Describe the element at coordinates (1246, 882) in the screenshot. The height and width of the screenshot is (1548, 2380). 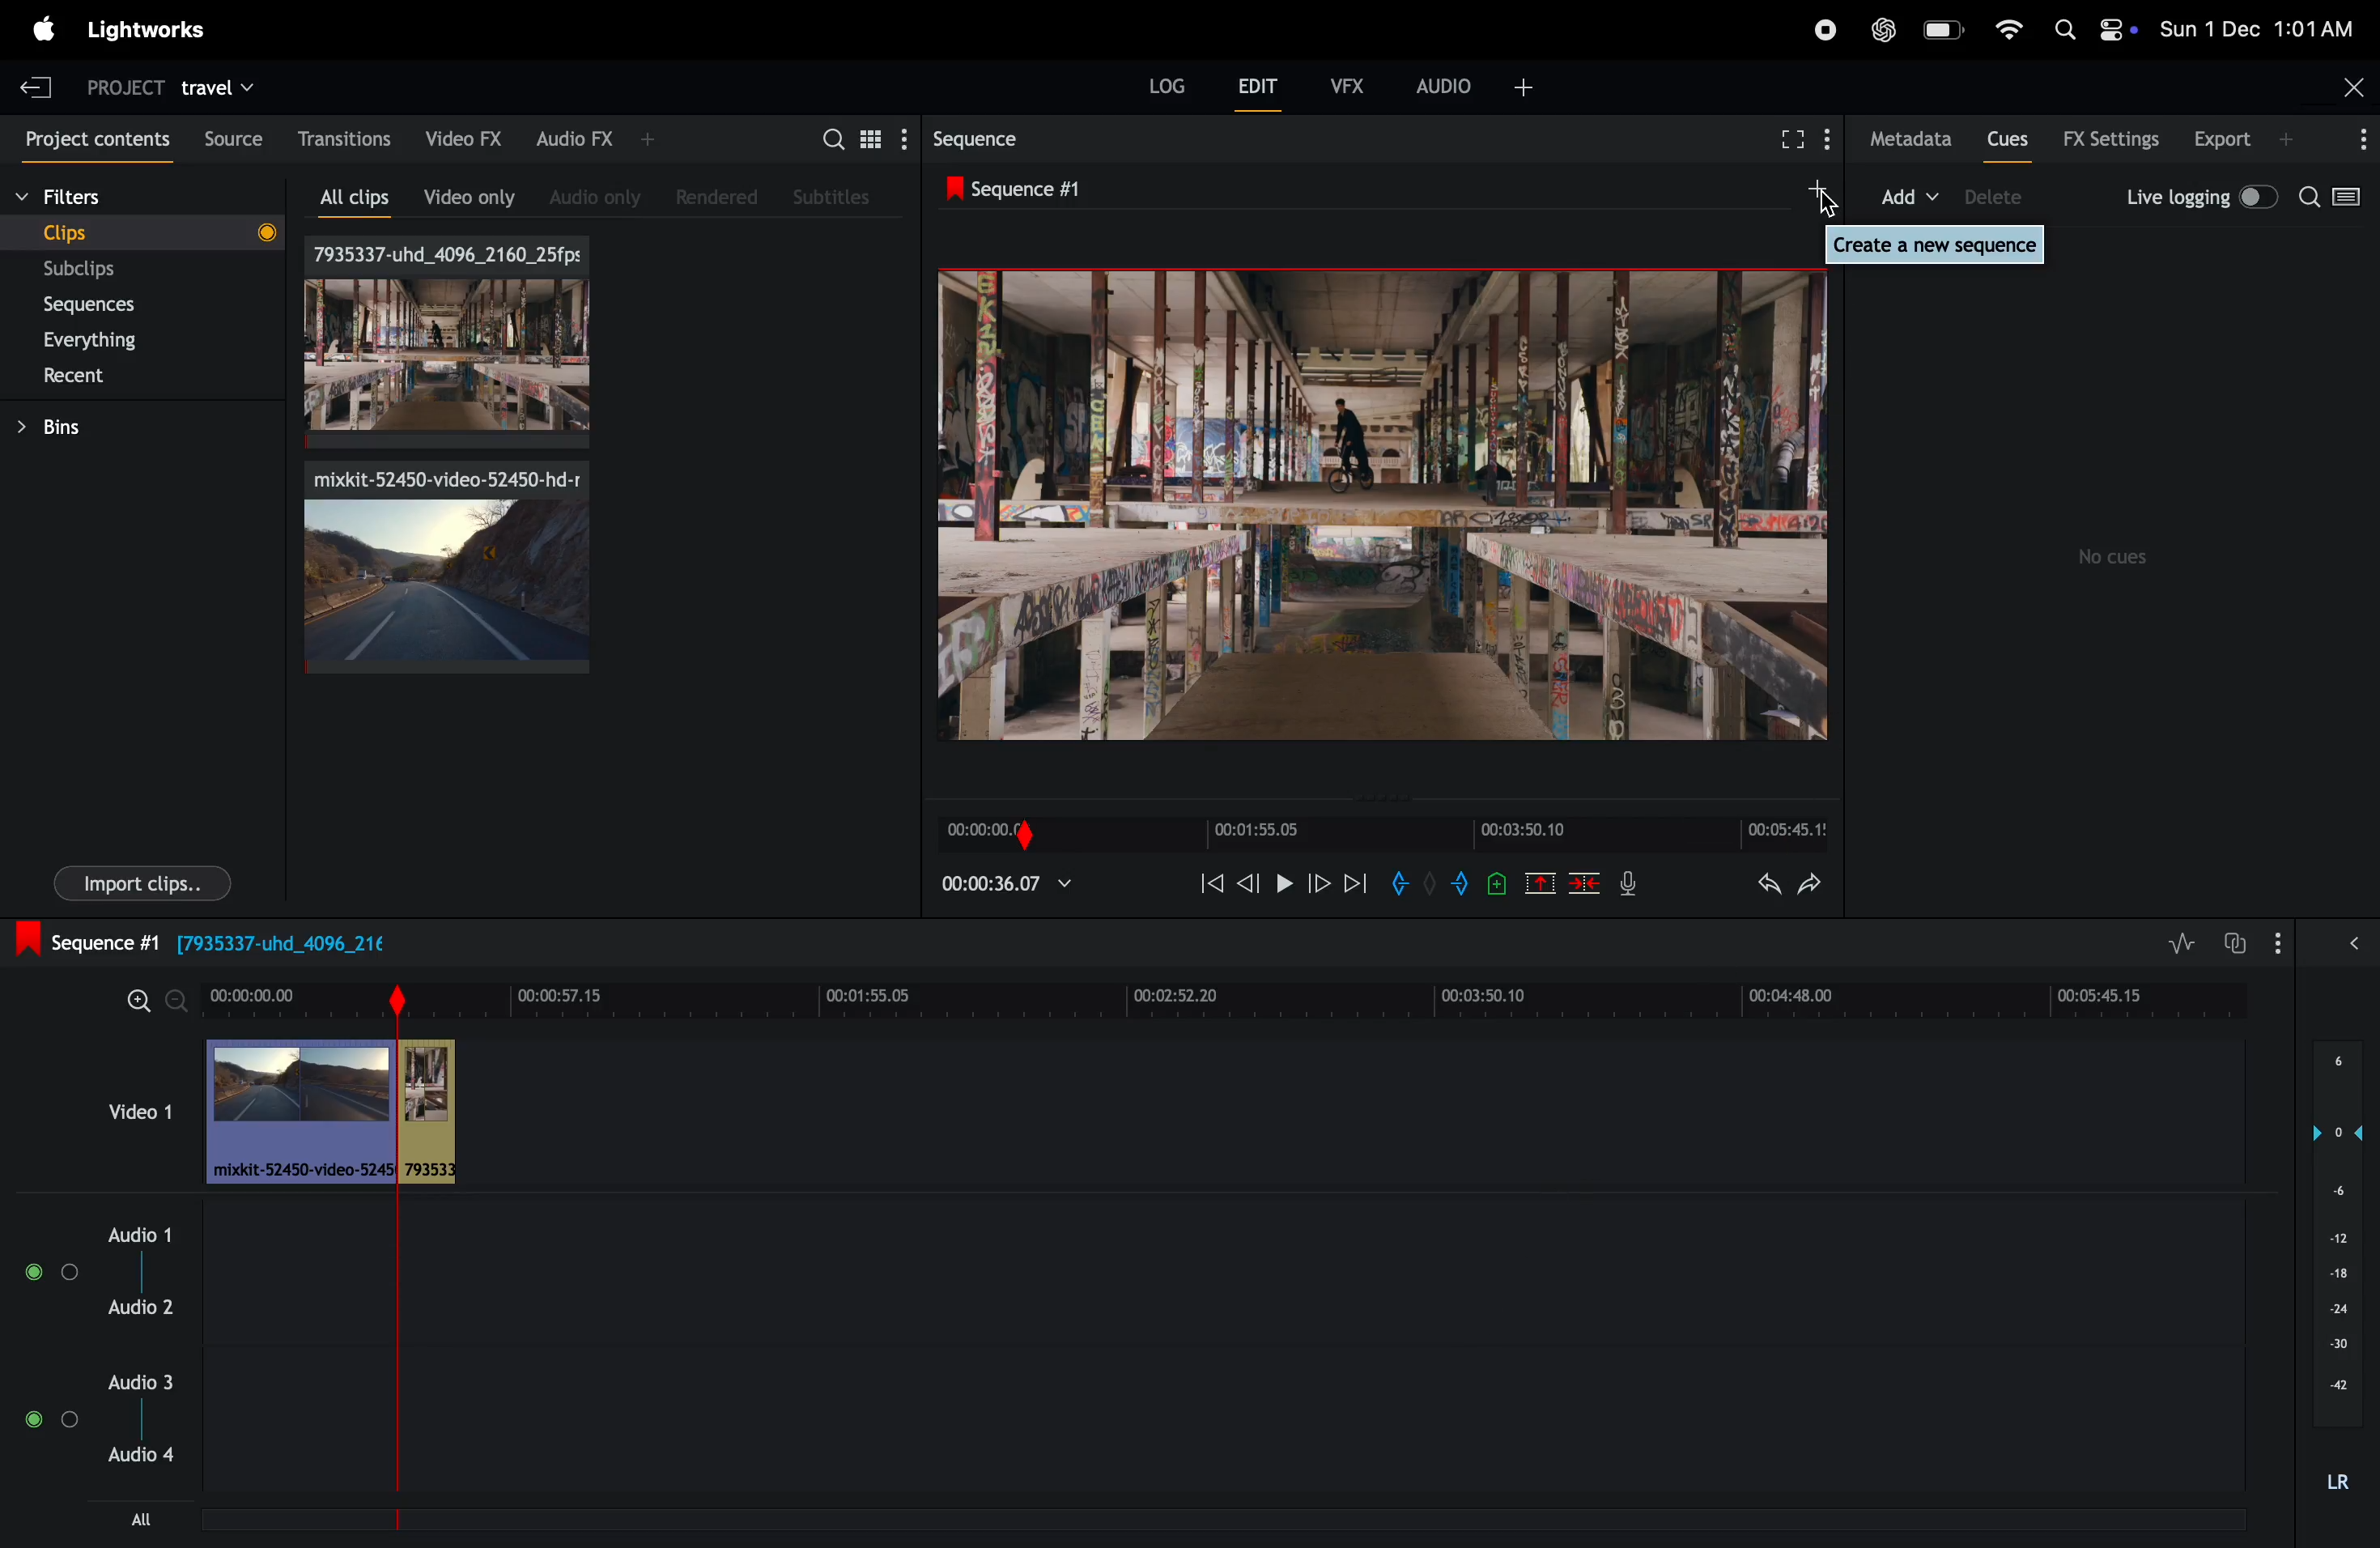
I see `next frame` at that location.